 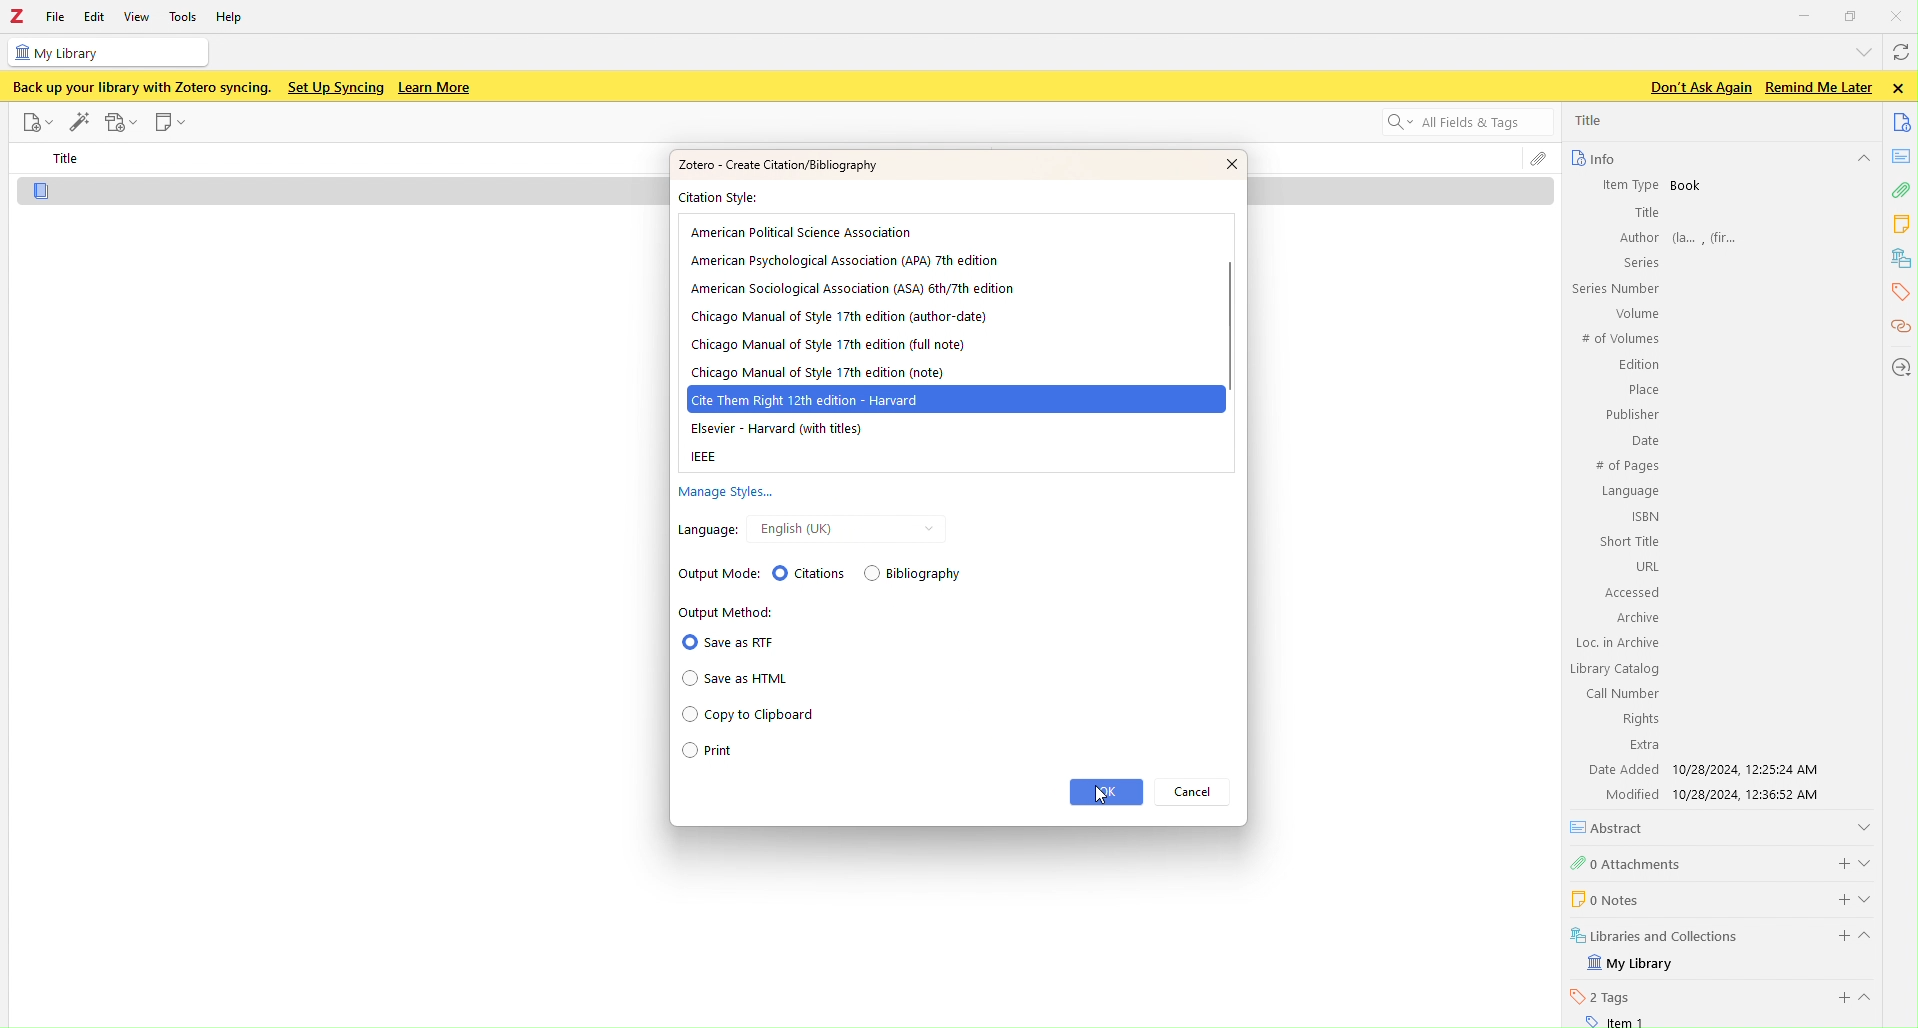 I want to click on Archive, so click(x=1635, y=617).